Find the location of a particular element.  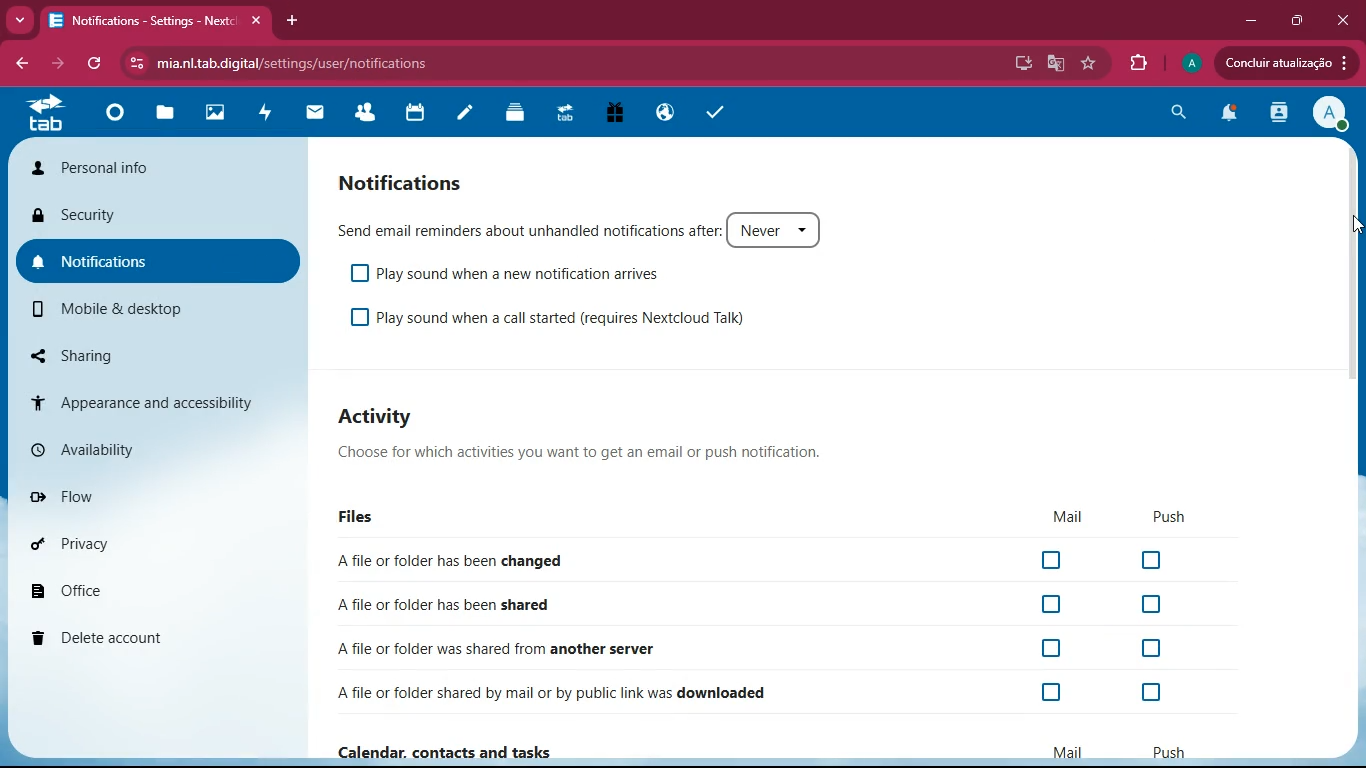

maximize is located at coordinates (1295, 21).